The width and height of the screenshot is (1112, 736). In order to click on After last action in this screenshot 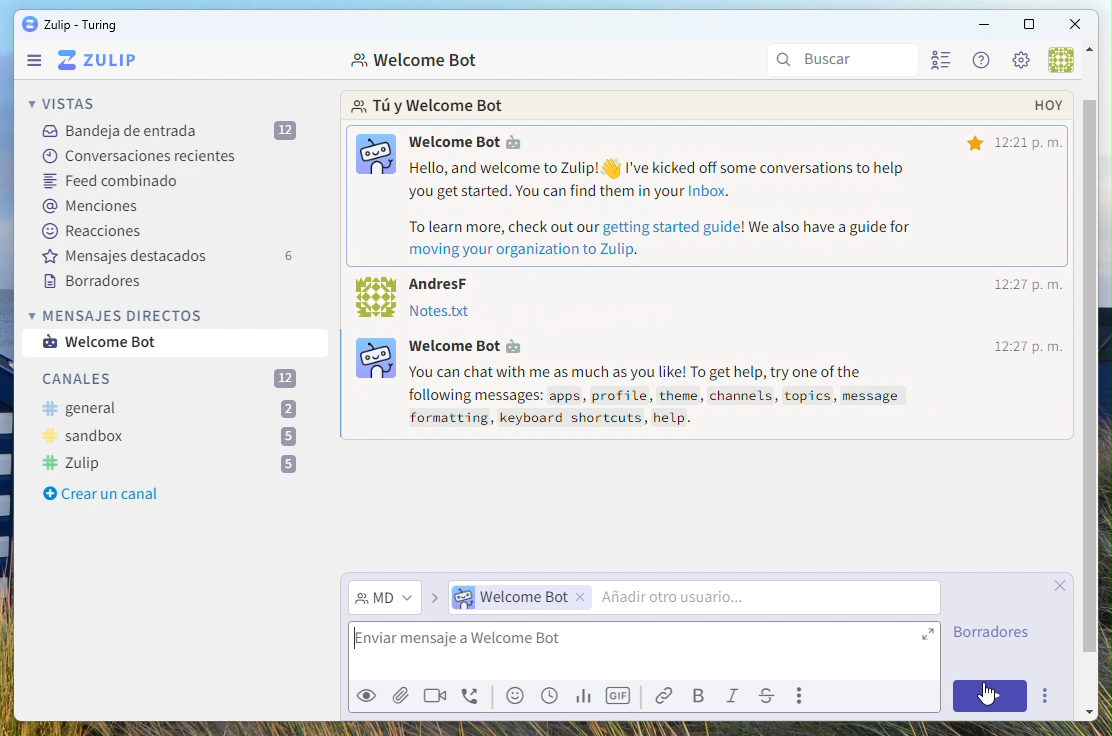, I will do `click(420, 295)`.